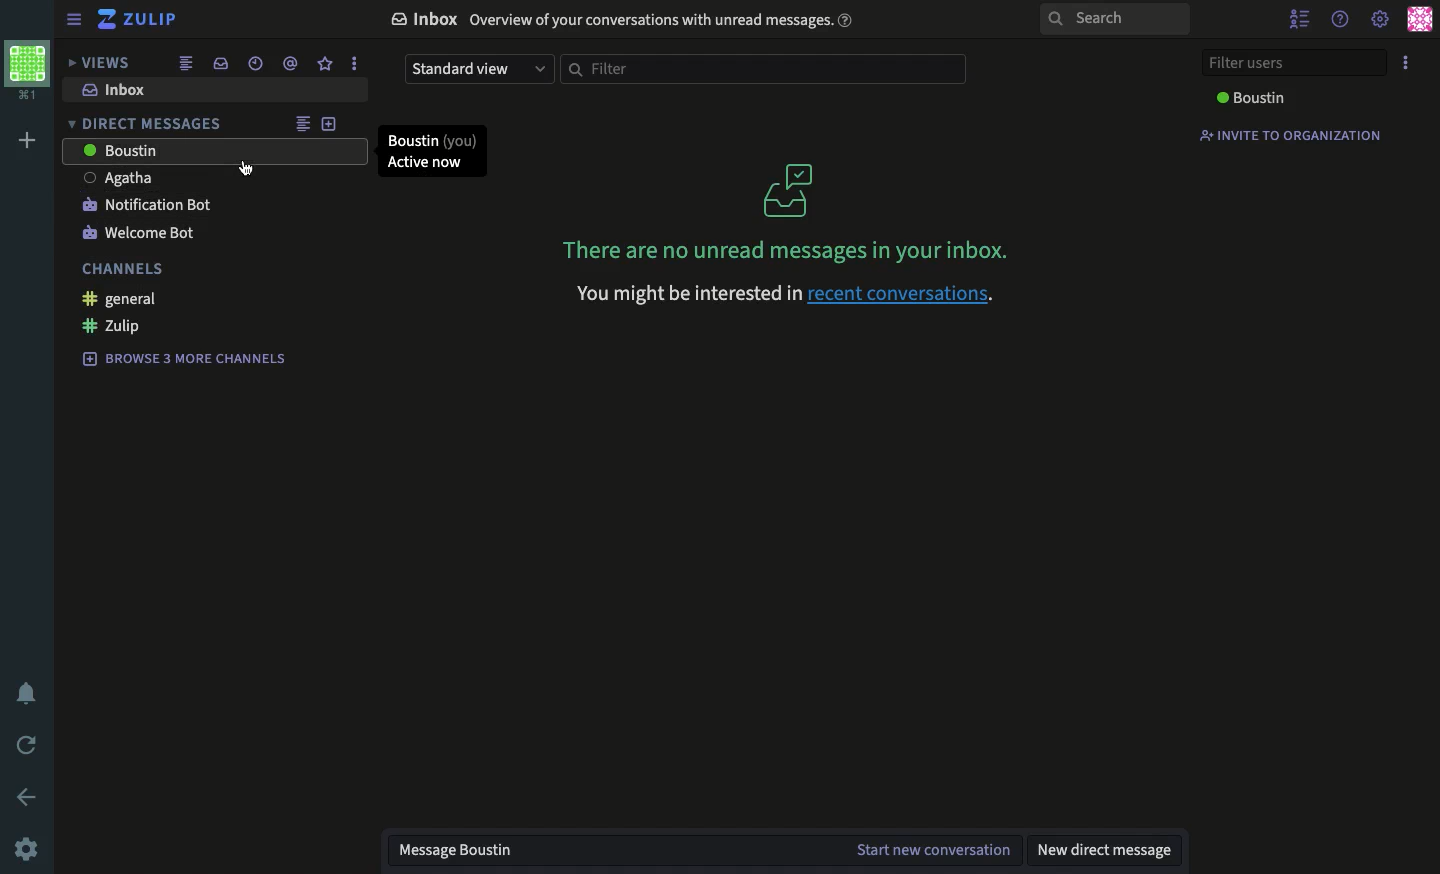  I want to click on There are no unread messages in your inbox., so click(783, 249).